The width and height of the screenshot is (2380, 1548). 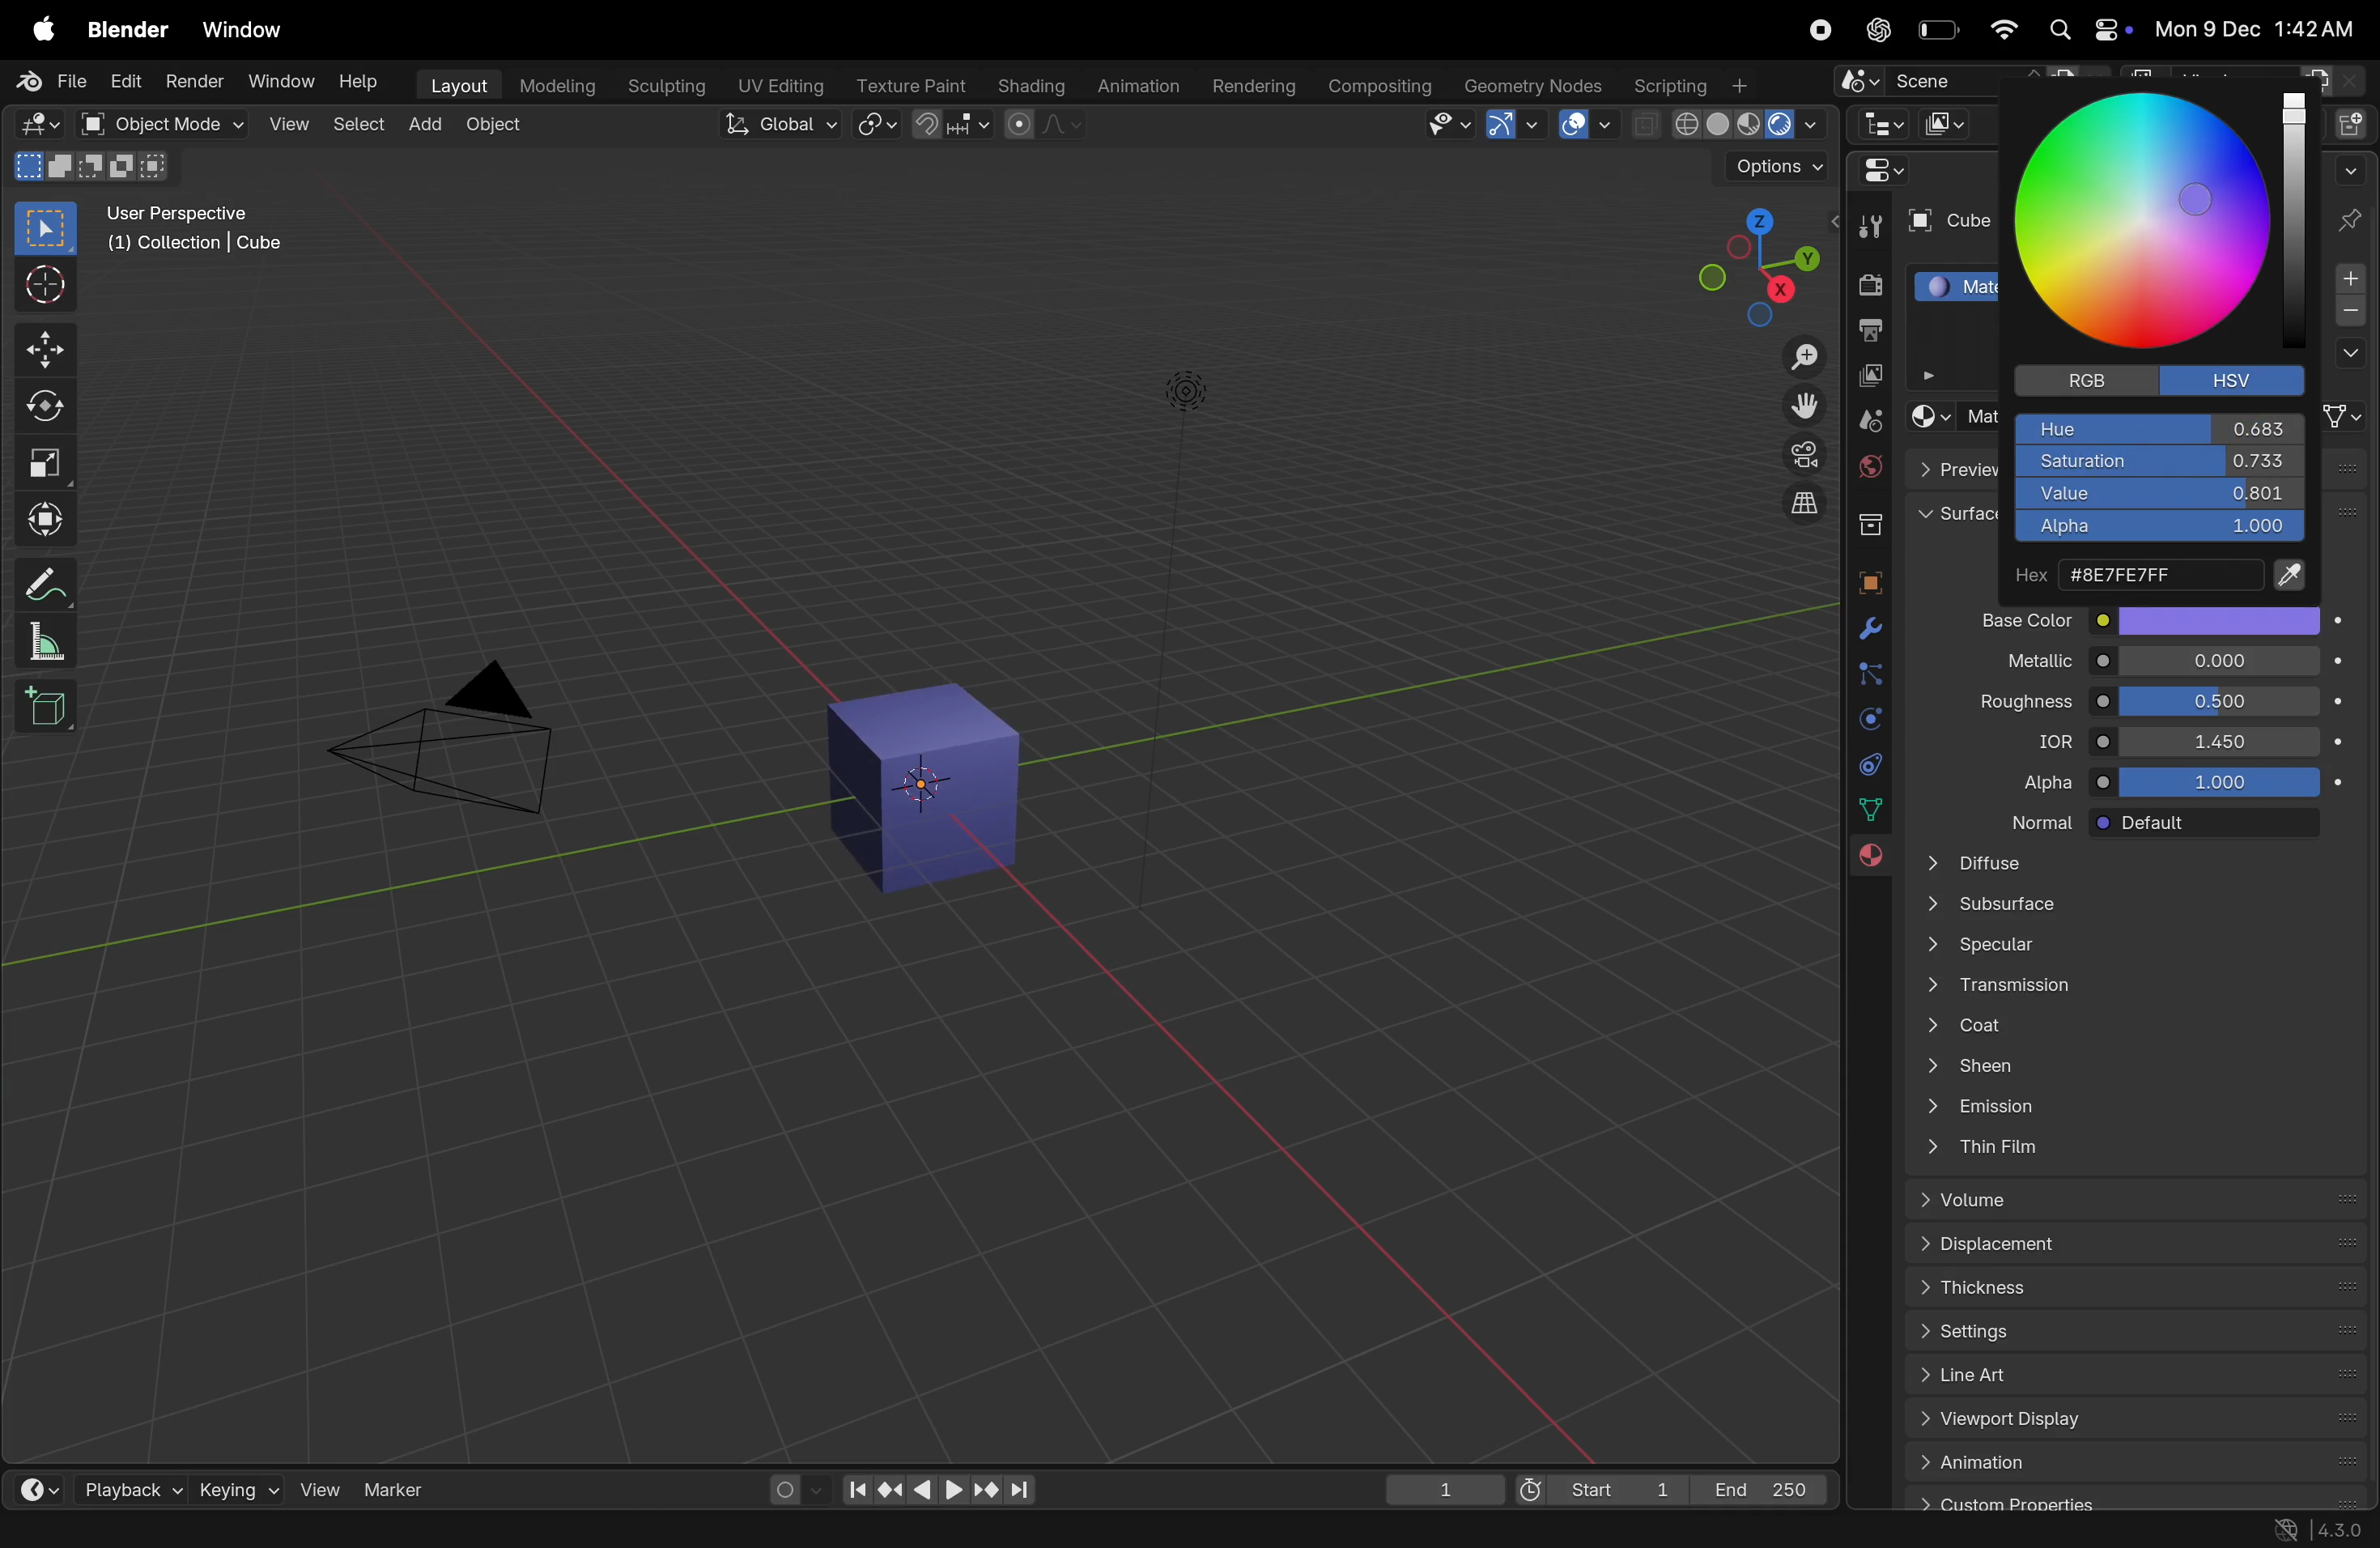 What do you see at coordinates (127, 80) in the screenshot?
I see `Edit` at bounding box center [127, 80].